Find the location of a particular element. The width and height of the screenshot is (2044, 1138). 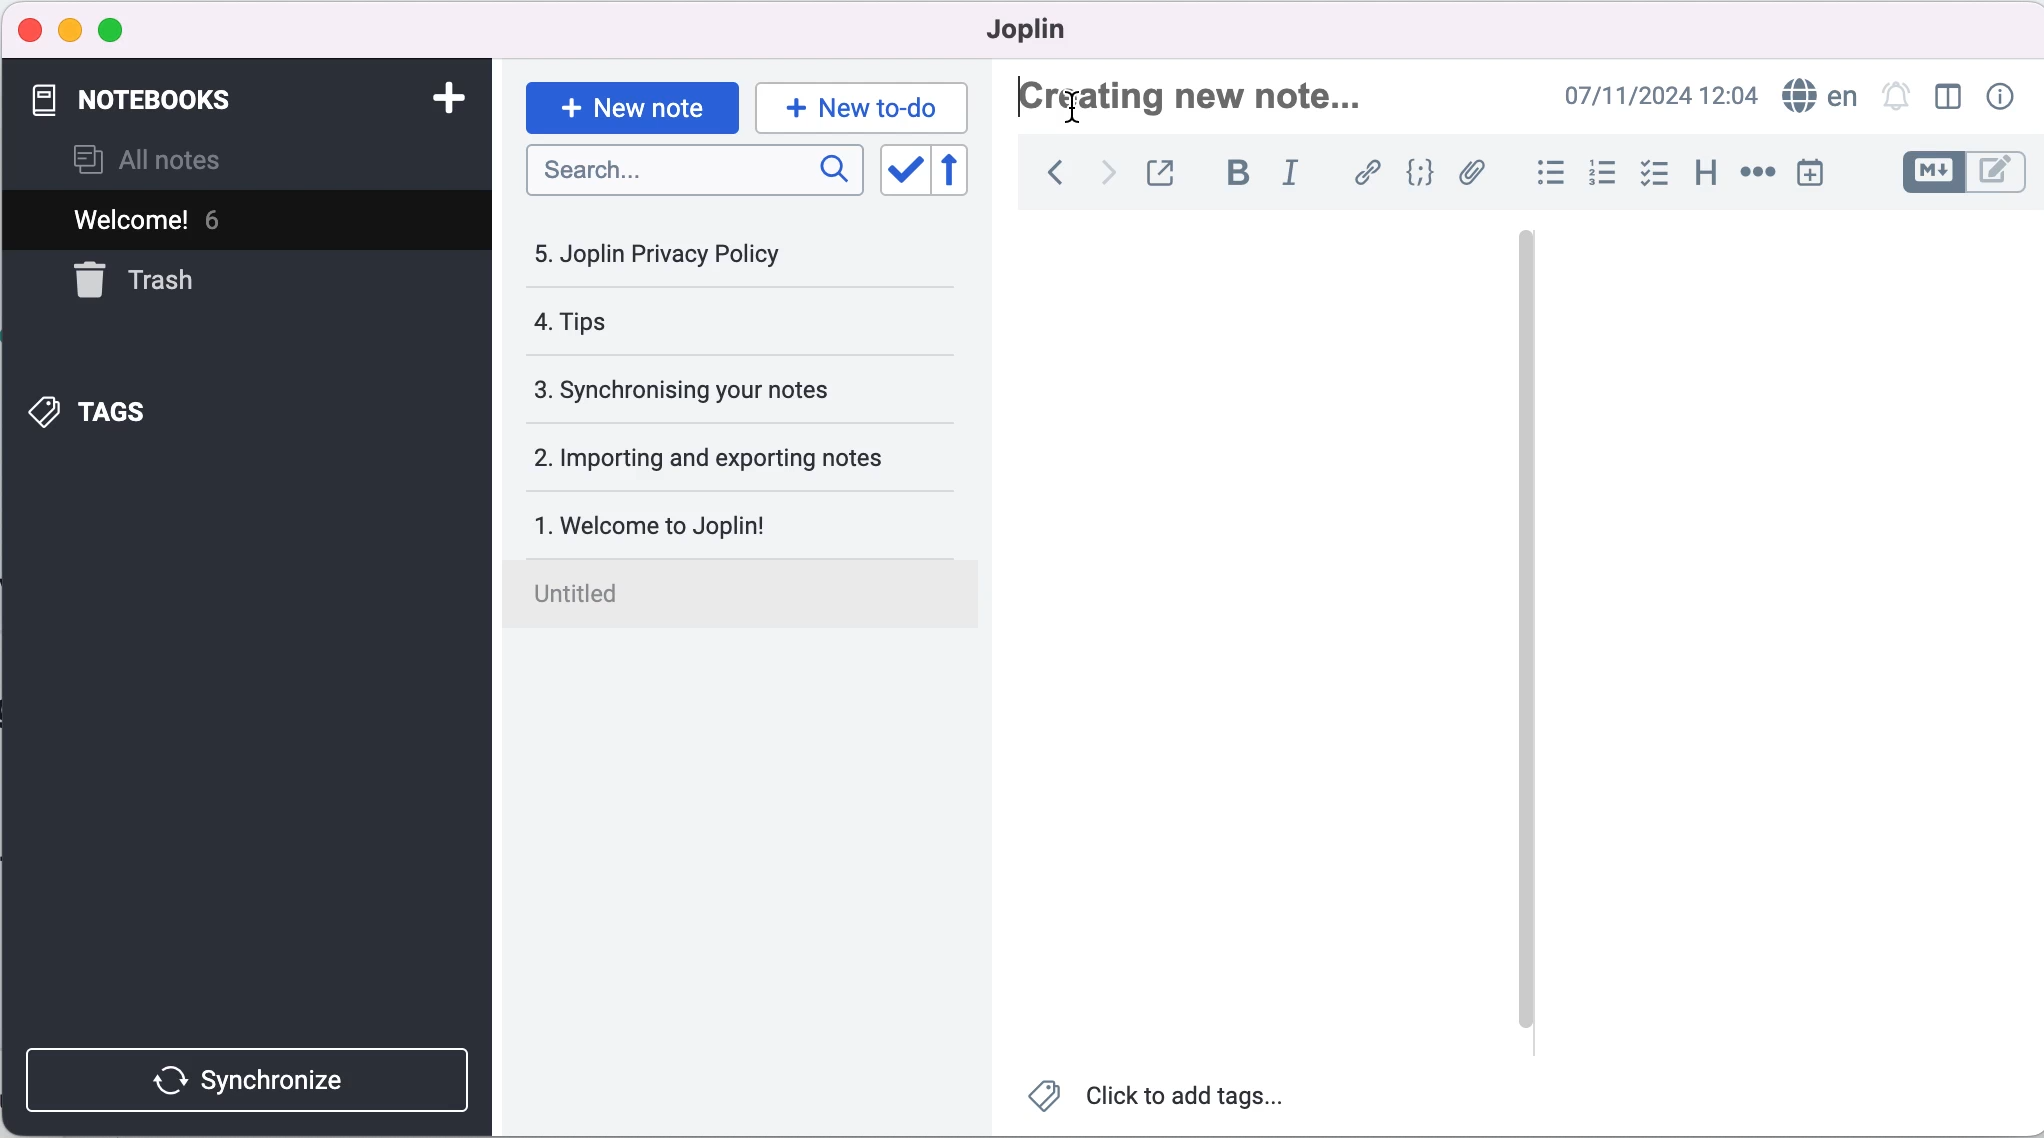

add notebook is located at coordinates (454, 98).